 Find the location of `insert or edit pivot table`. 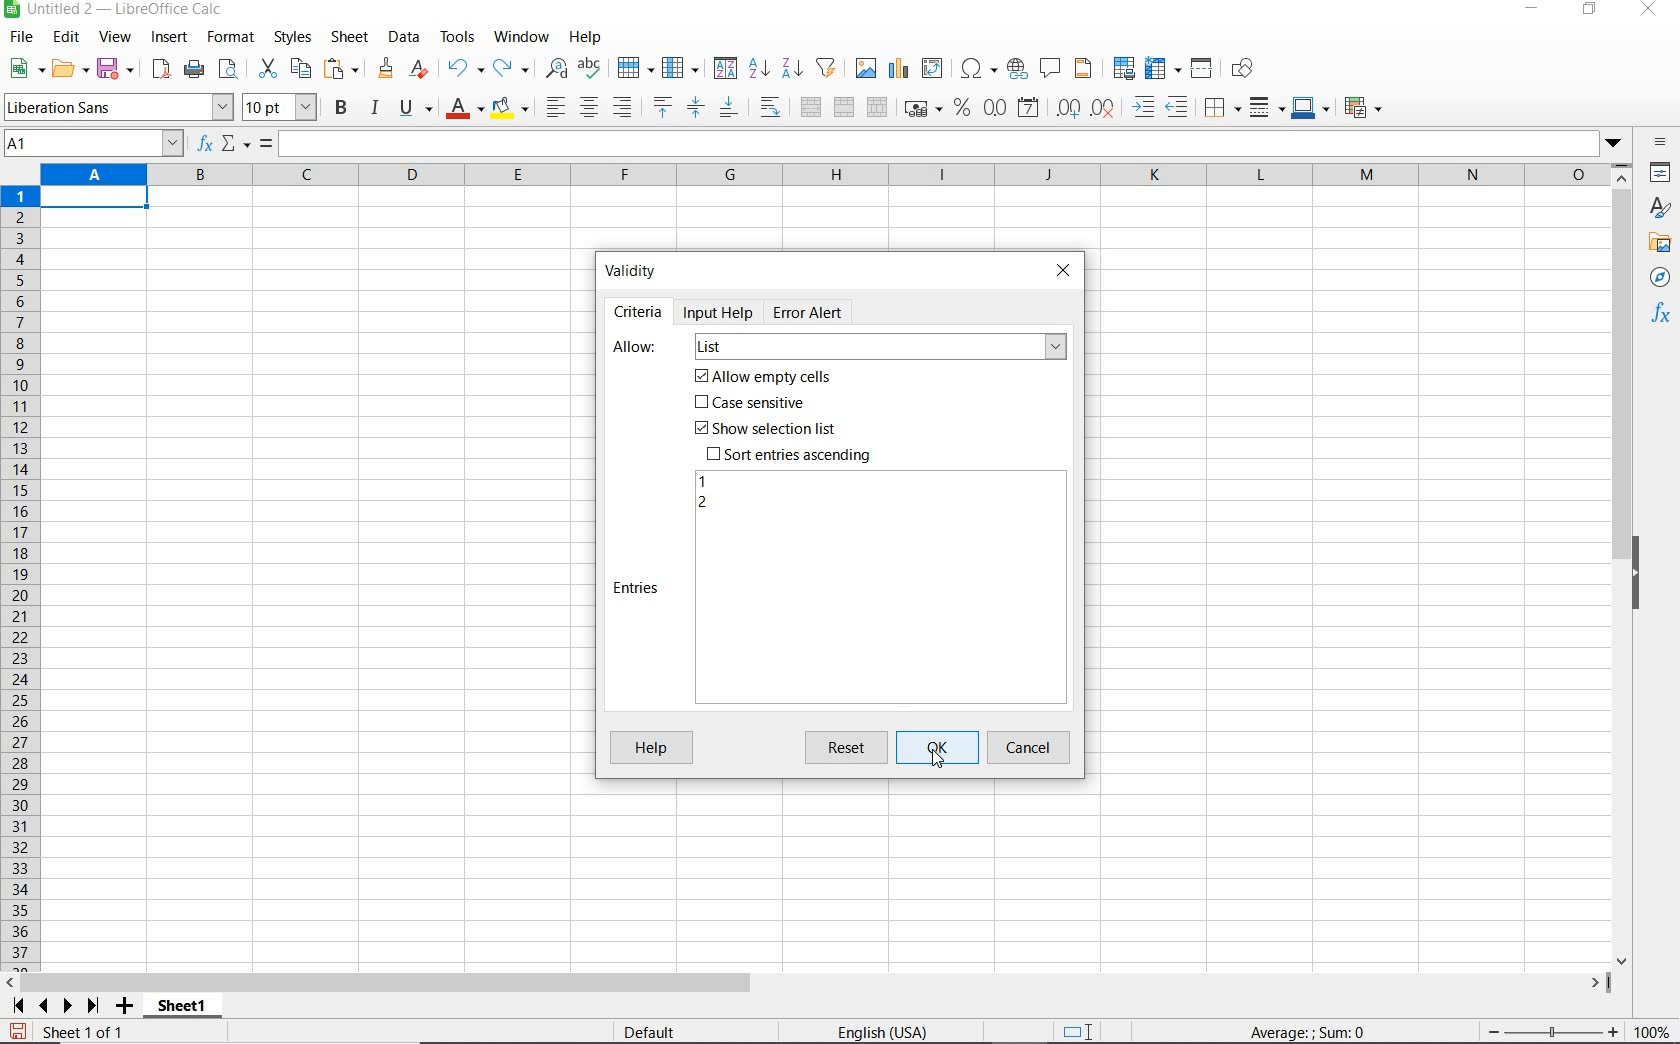

insert or edit pivot table is located at coordinates (934, 69).